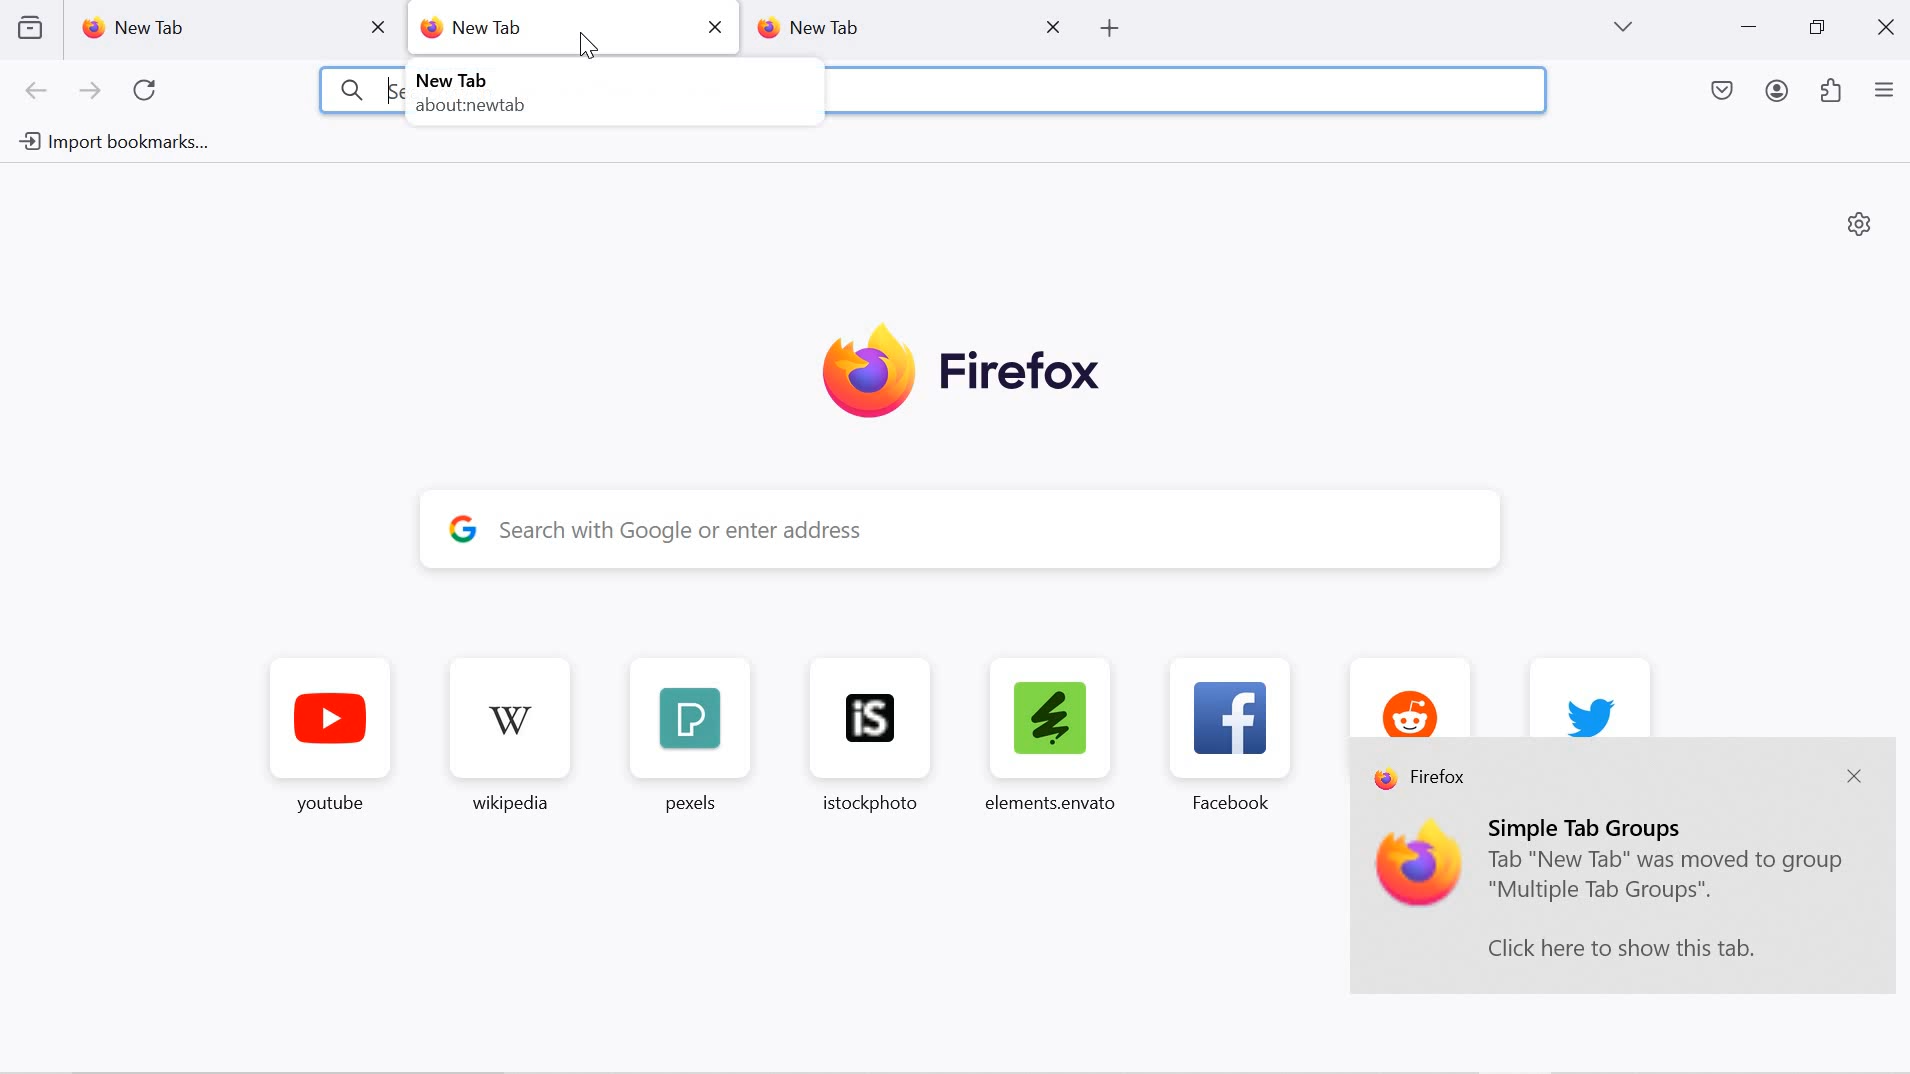 This screenshot has width=1910, height=1074. I want to click on click here to show this tab, so click(1621, 948).